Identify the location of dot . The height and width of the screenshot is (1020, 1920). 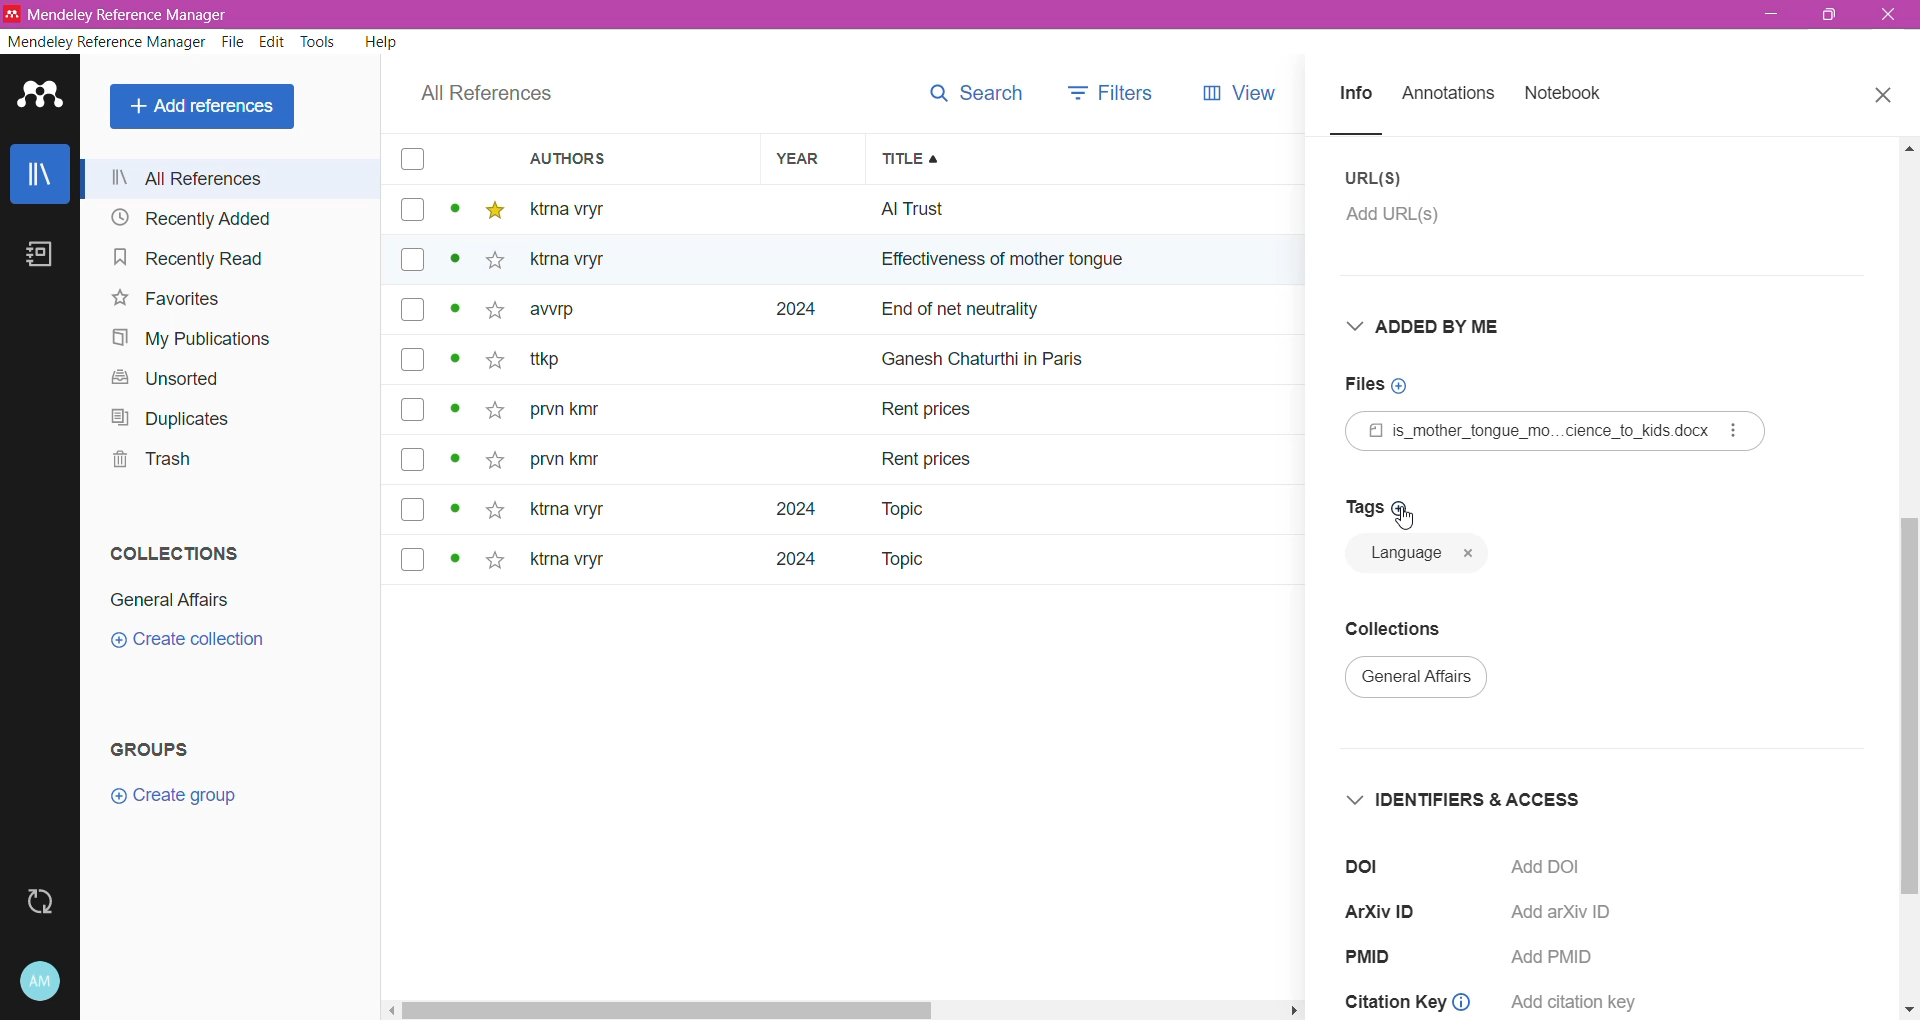
(455, 315).